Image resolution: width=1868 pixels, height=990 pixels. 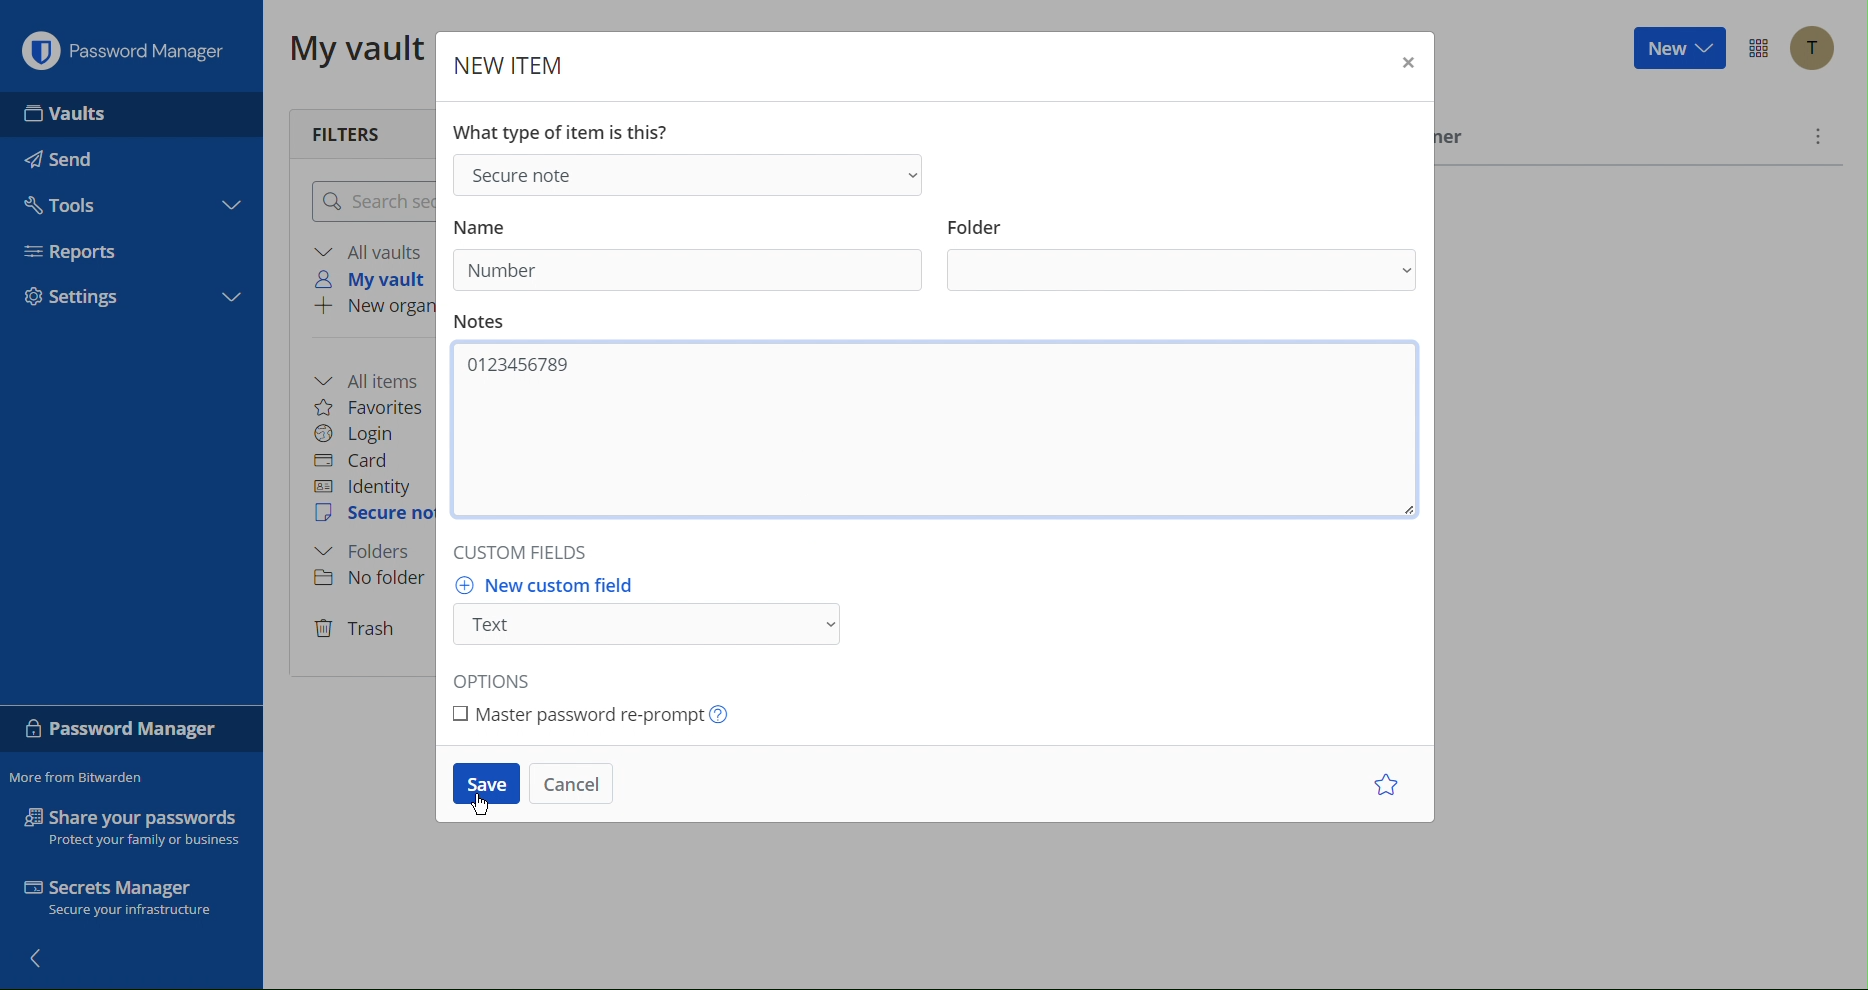 What do you see at coordinates (367, 486) in the screenshot?
I see `Identity` at bounding box center [367, 486].